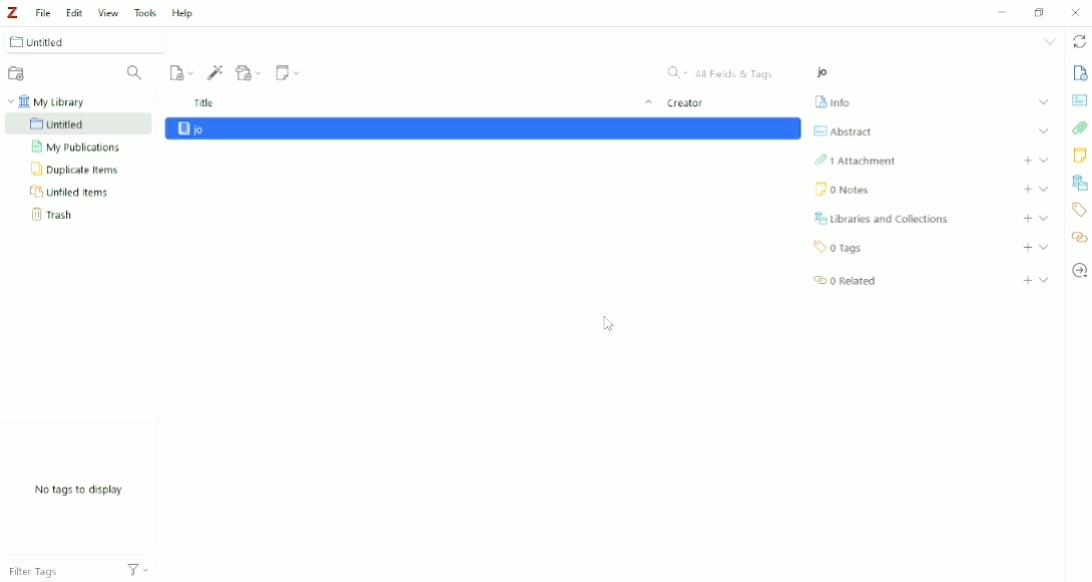 This screenshot has width=1092, height=582. I want to click on Libraries and Collections, so click(884, 218).